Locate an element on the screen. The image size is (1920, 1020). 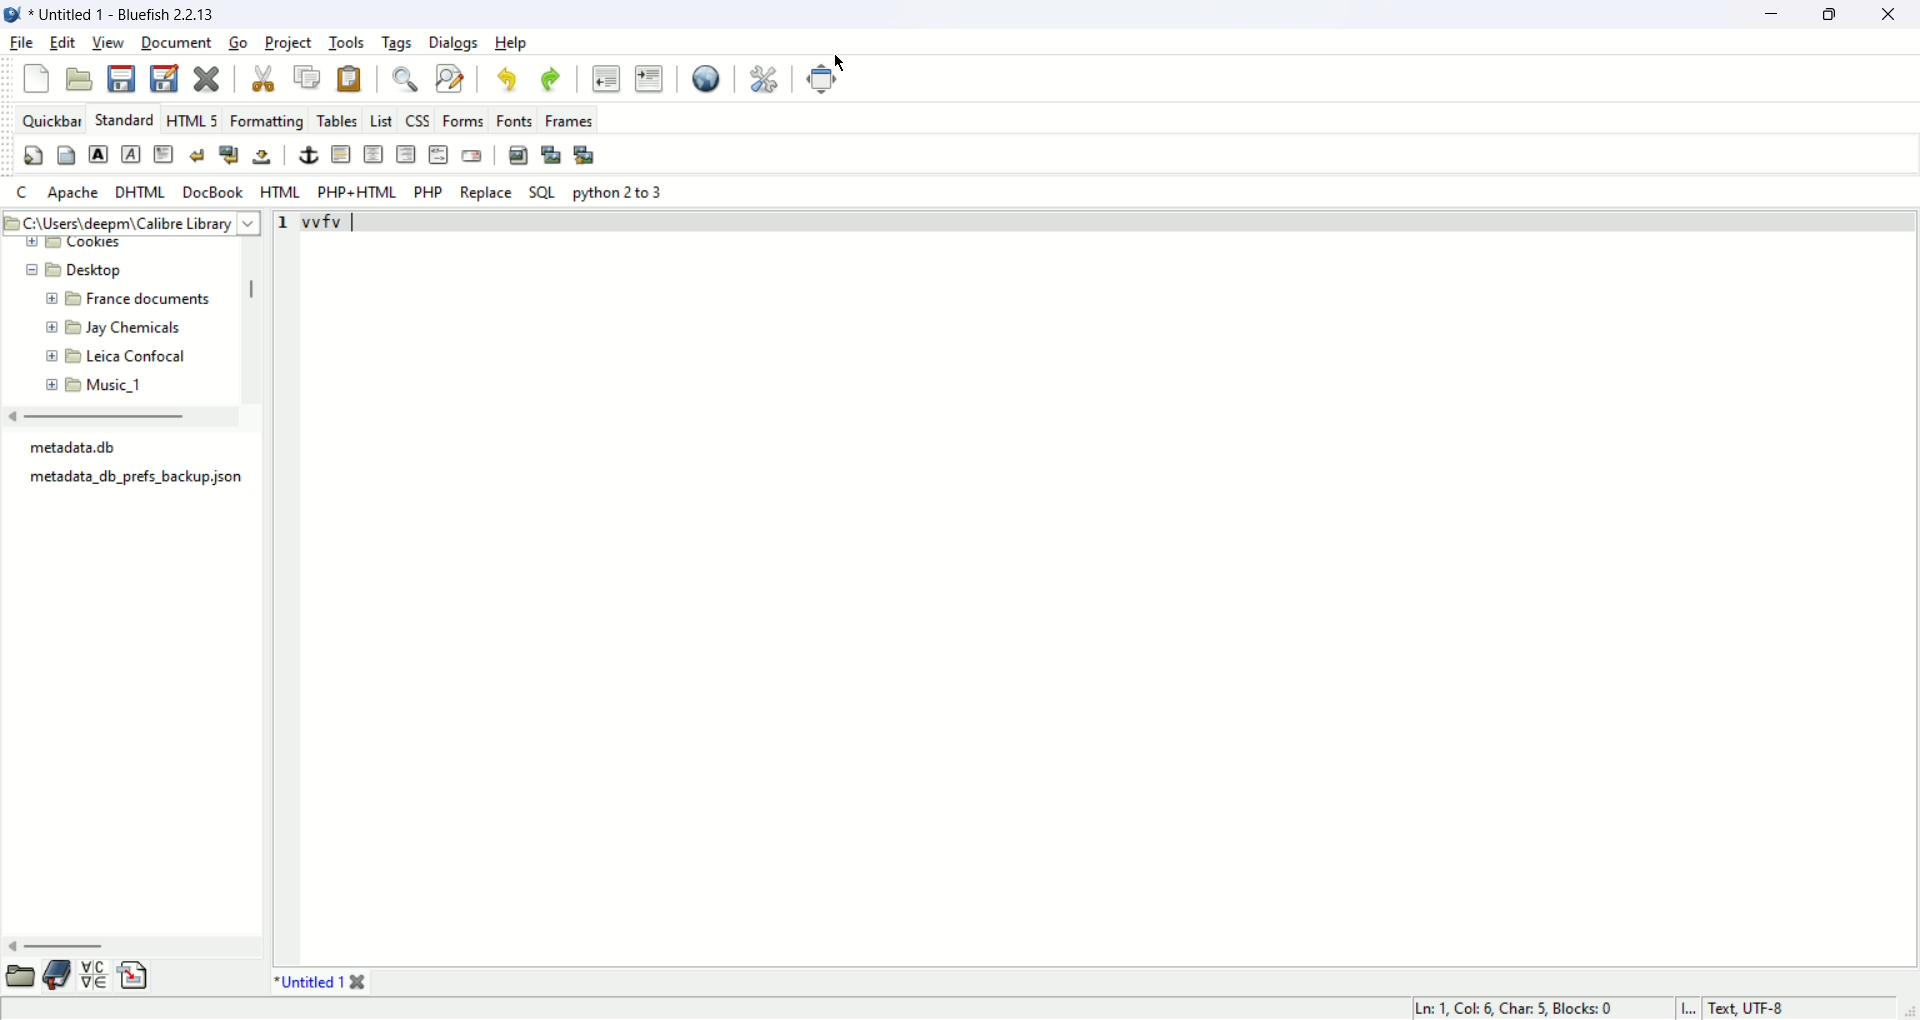
maximize is located at coordinates (1833, 13).